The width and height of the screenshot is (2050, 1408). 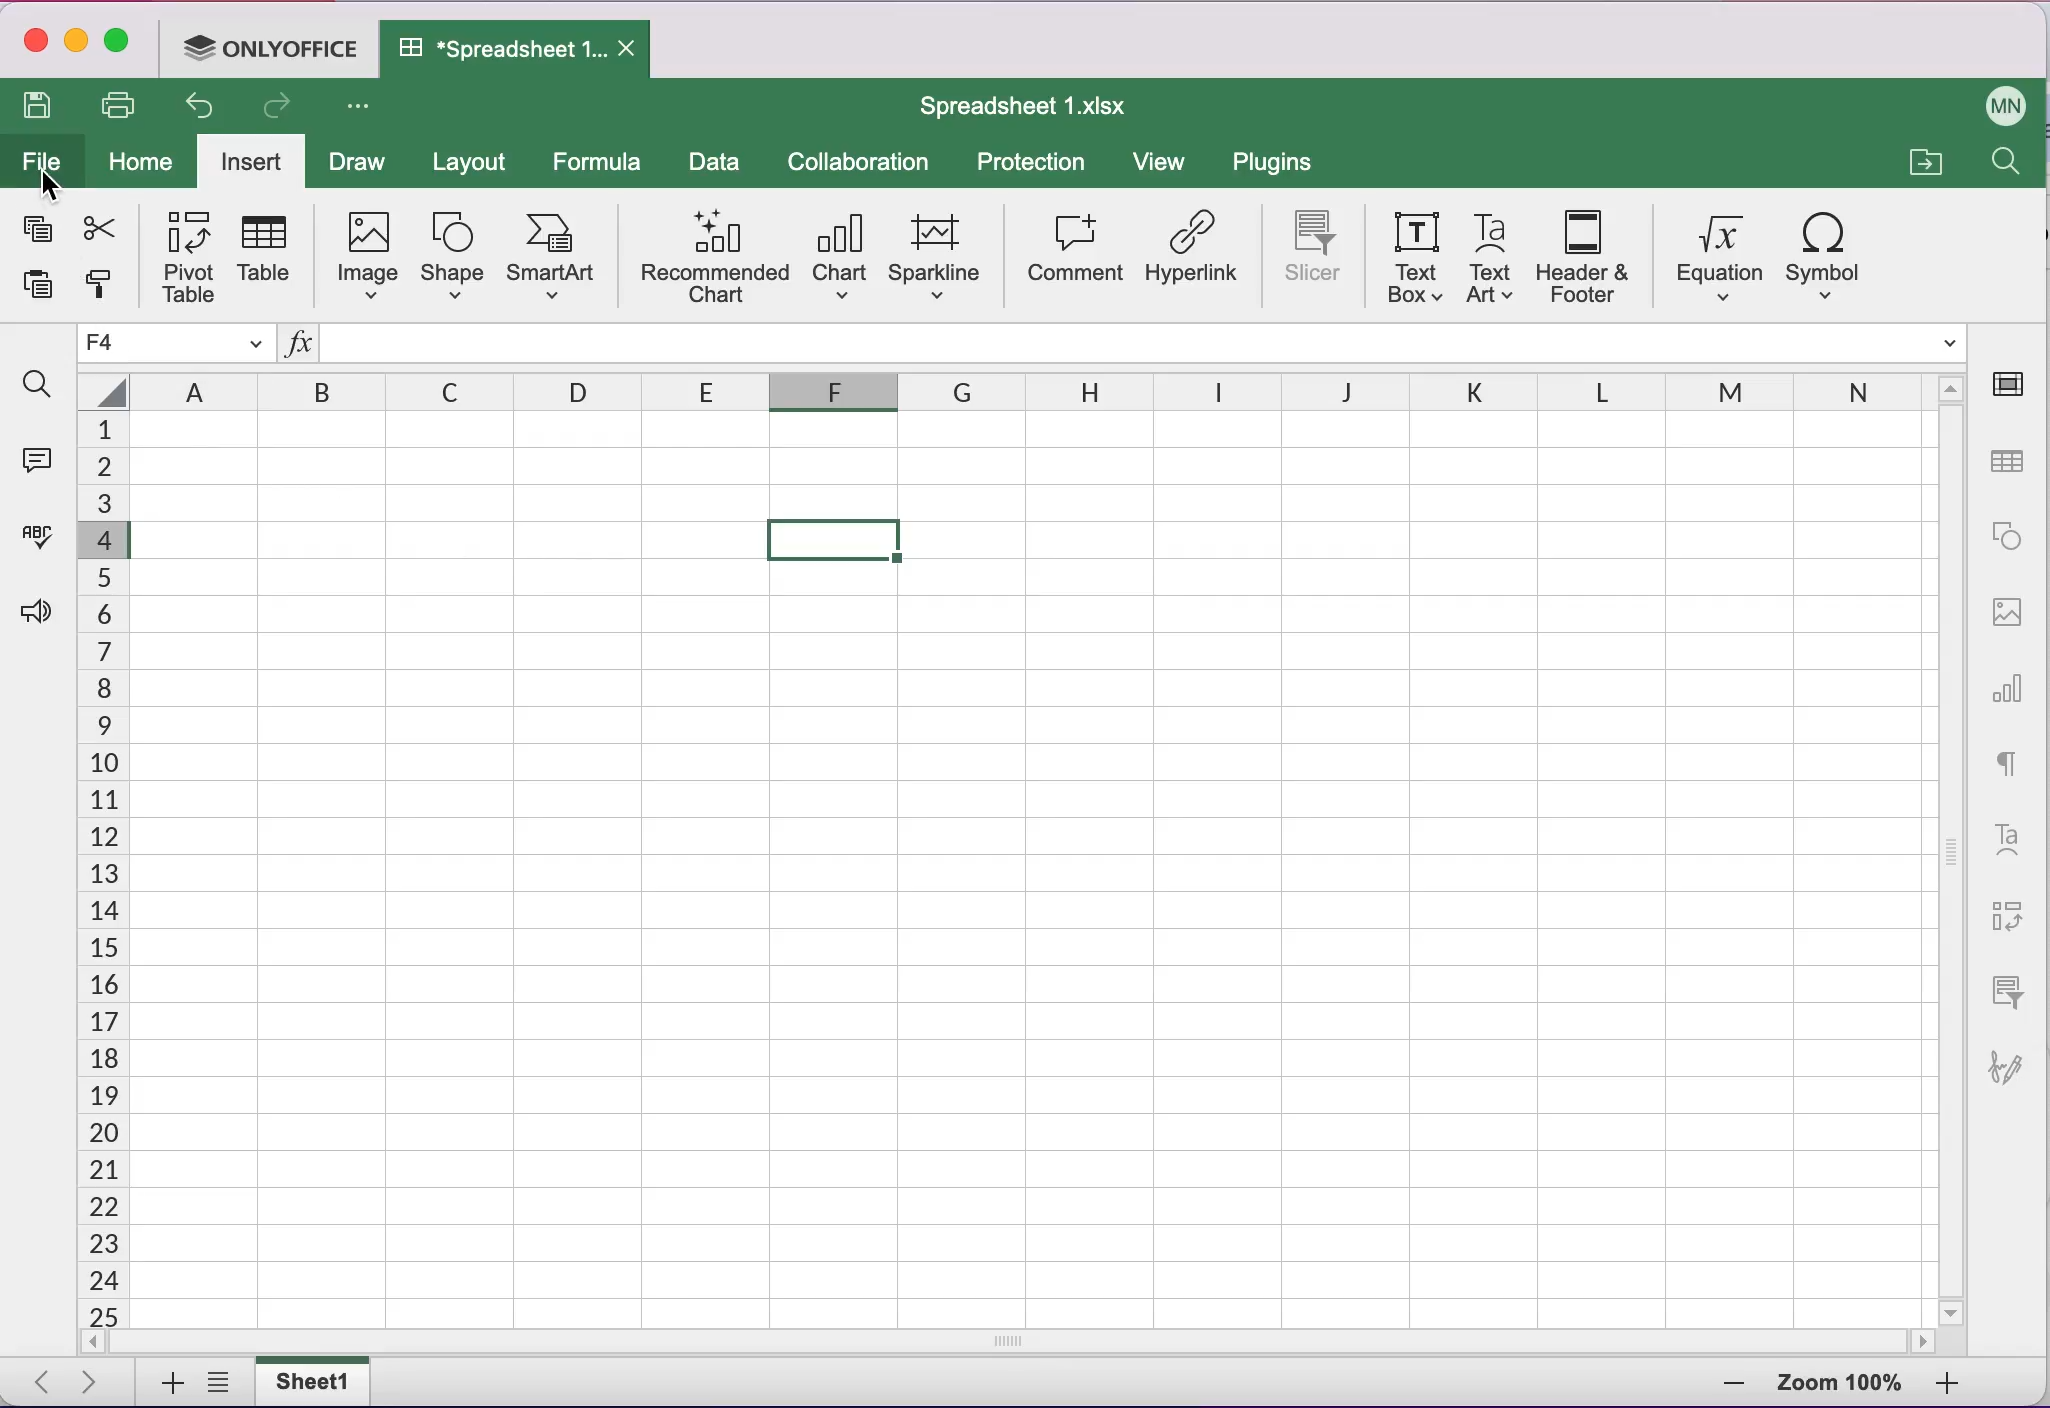 What do you see at coordinates (42, 467) in the screenshot?
I see `comments` at bounding box center [42, 467].